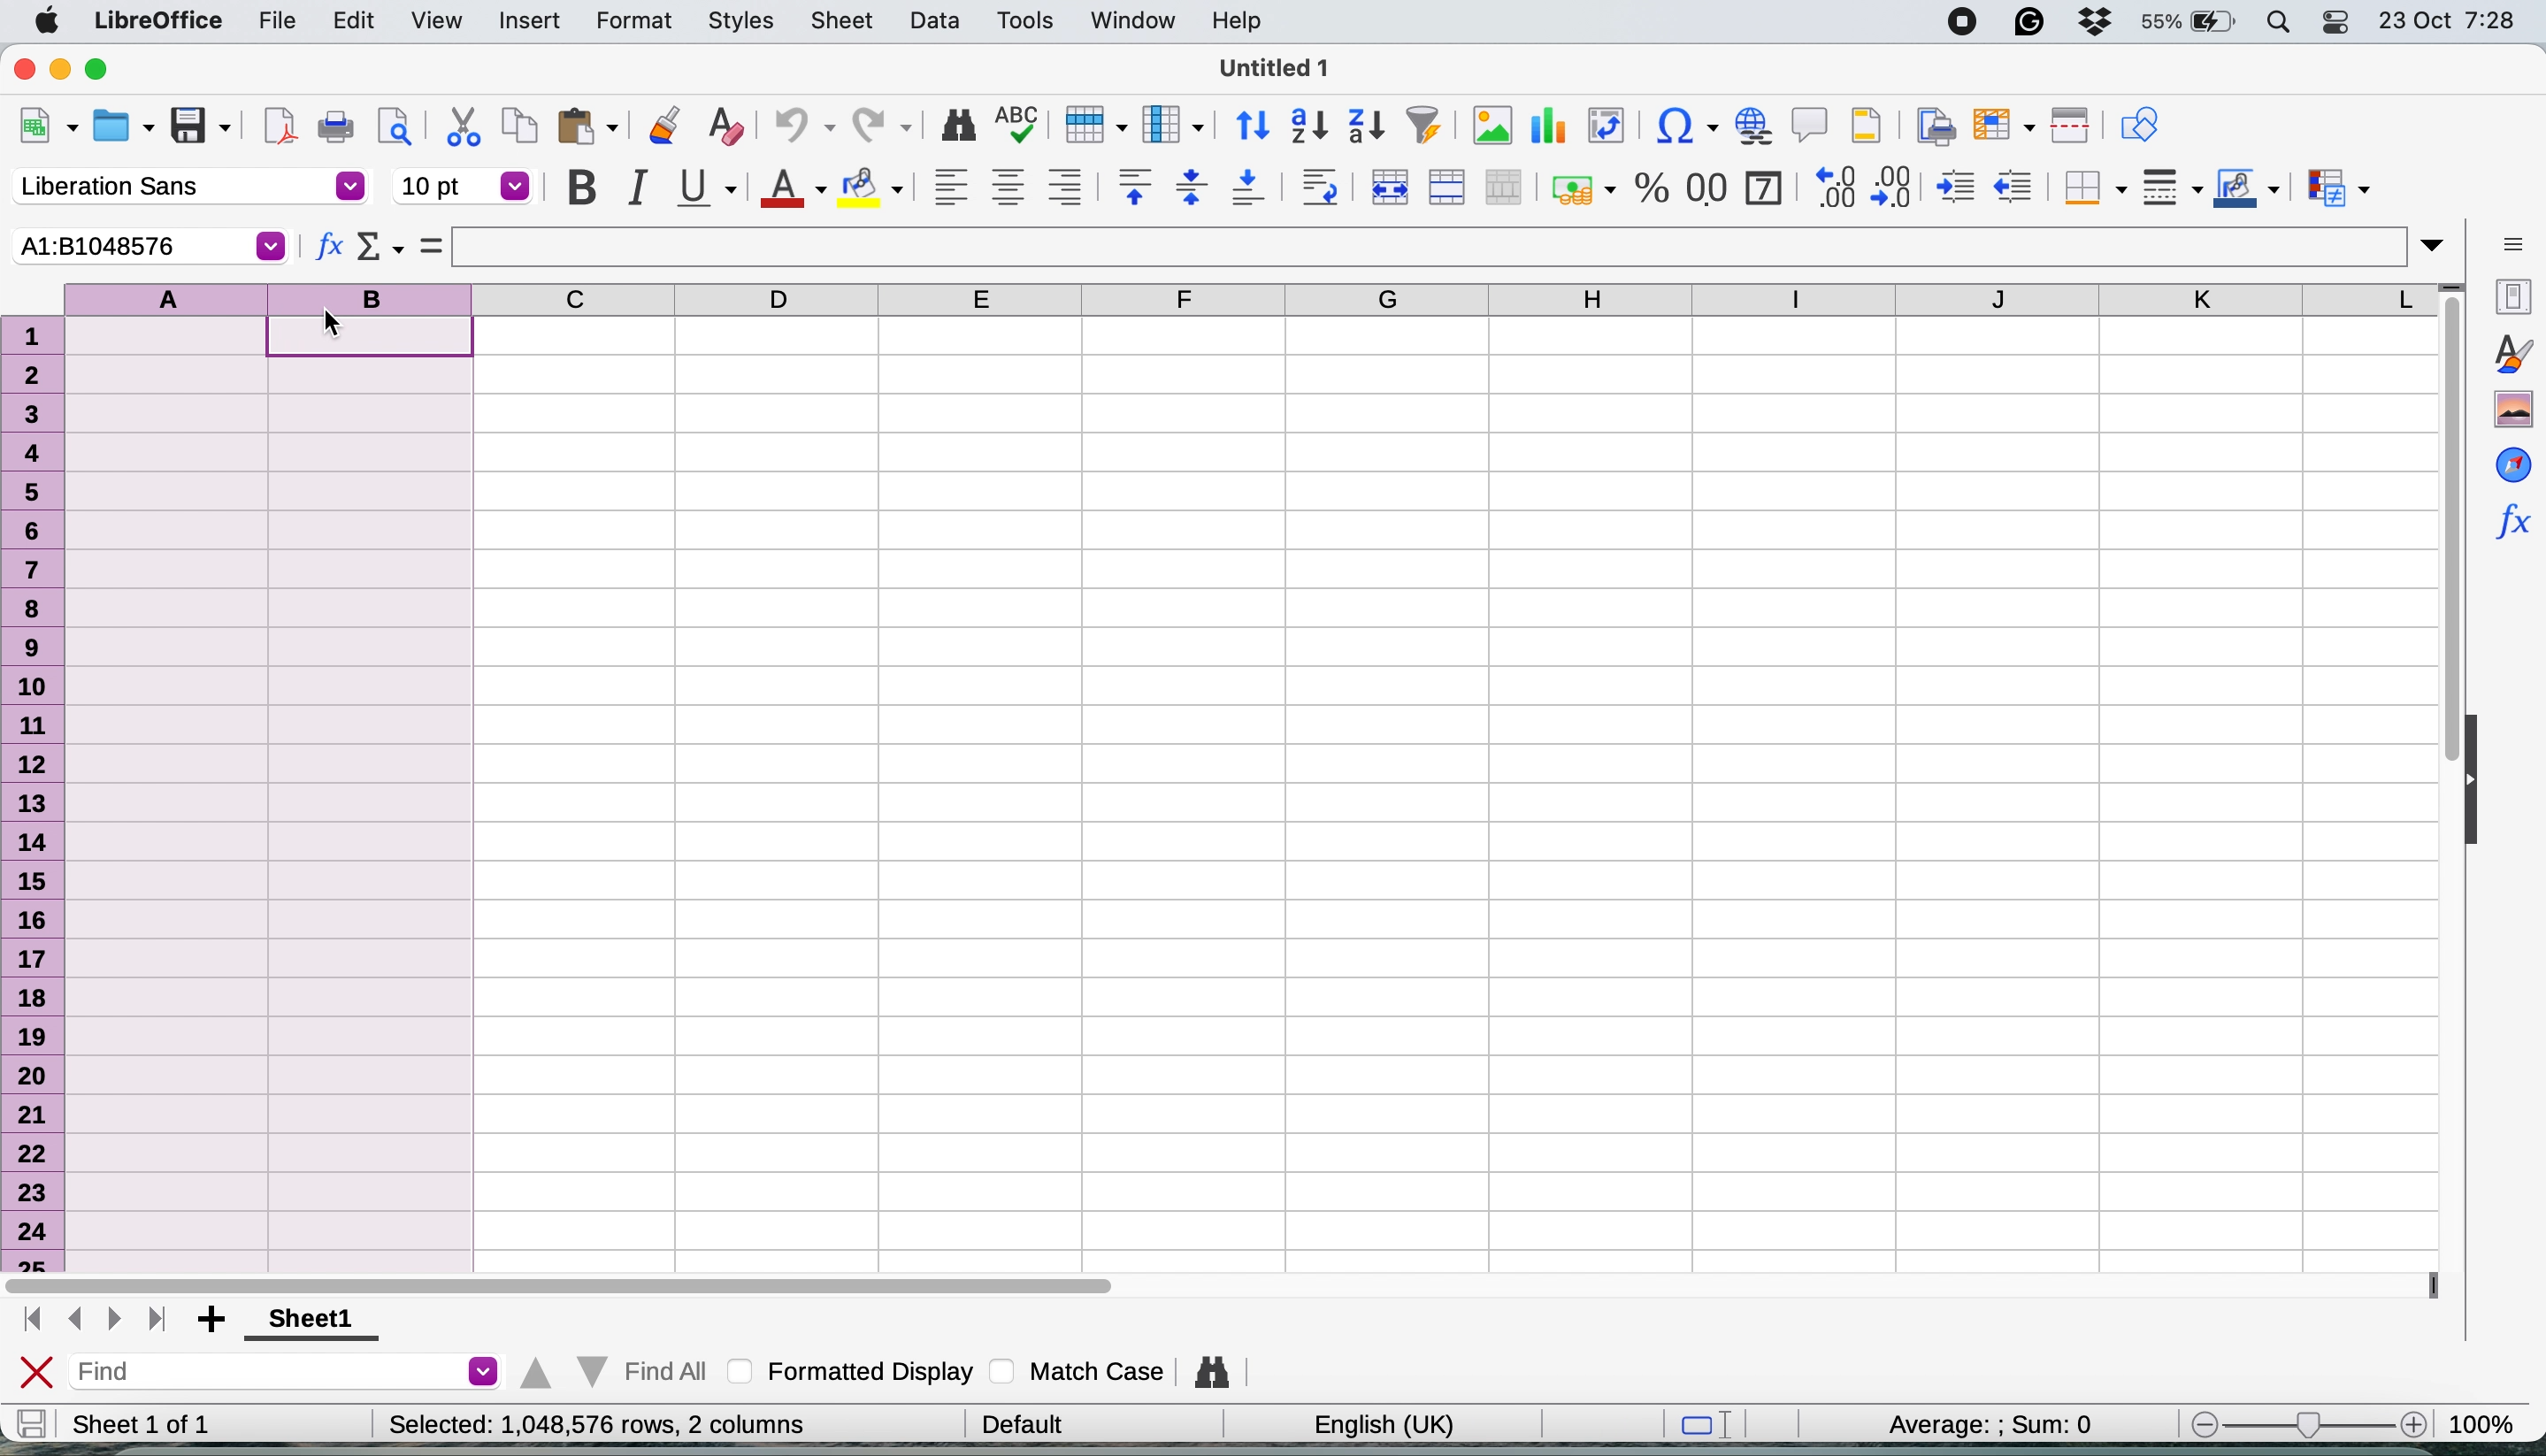 This screenshot has height=1456, width=2546. I want to click on align bottom, so click(1257, 189).